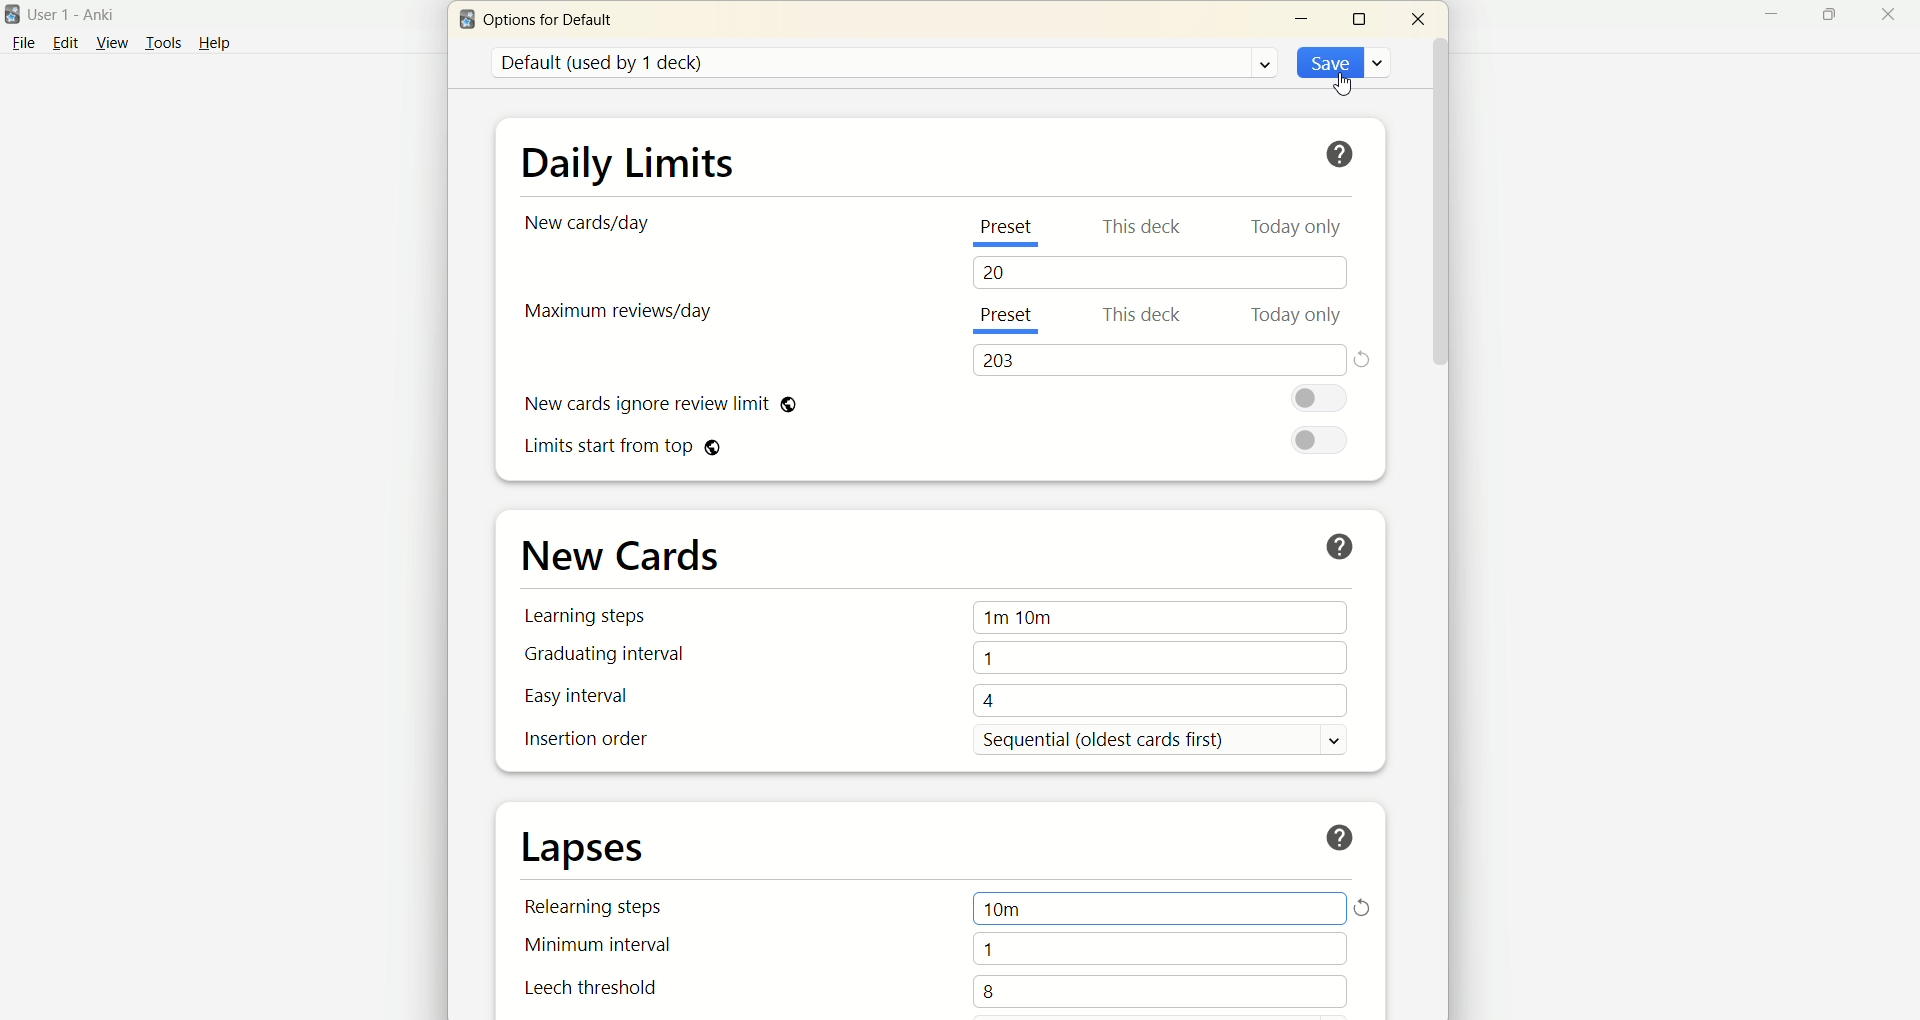 Image resolution: width=1920 pixels, height=1020 pixels. What do you see at coordinates (883, 63) in the screenshot?
I see `default (used by 1 deck)` at bounding box center [883, 63].